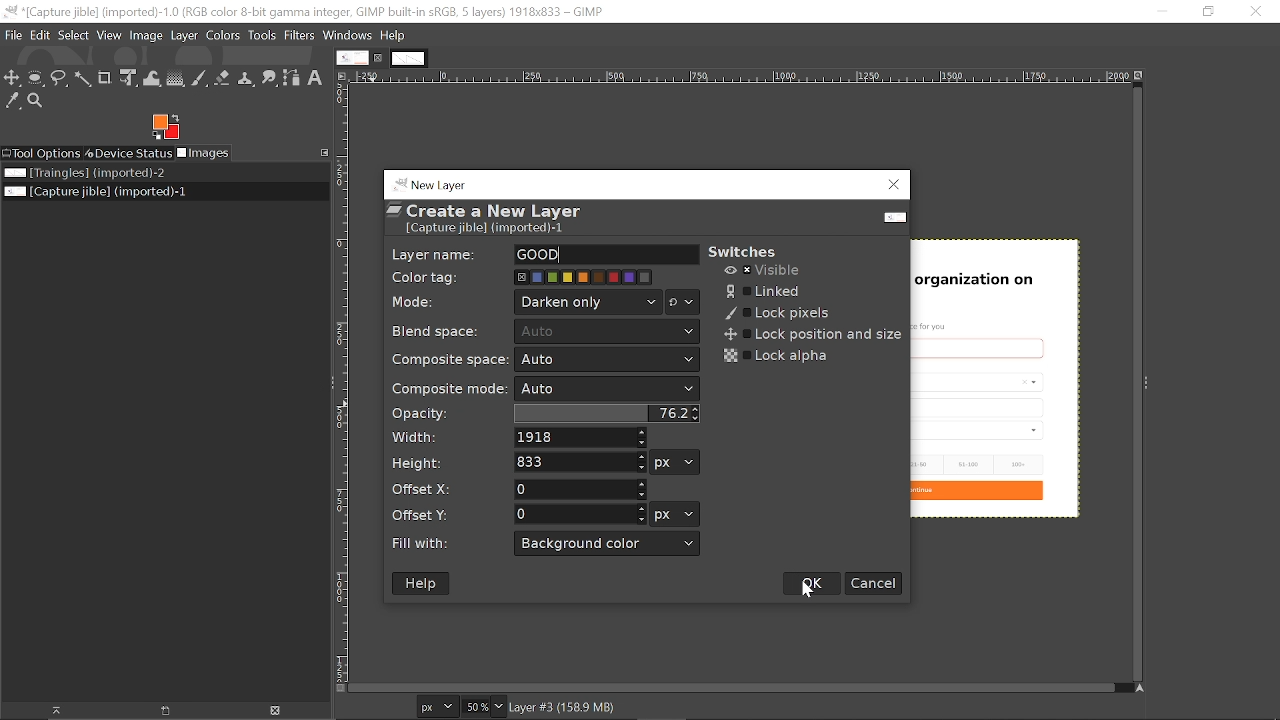  What do you see at coordinates (148, 35) in the screenshot?
I see `image` at bounding box center [148, 35].